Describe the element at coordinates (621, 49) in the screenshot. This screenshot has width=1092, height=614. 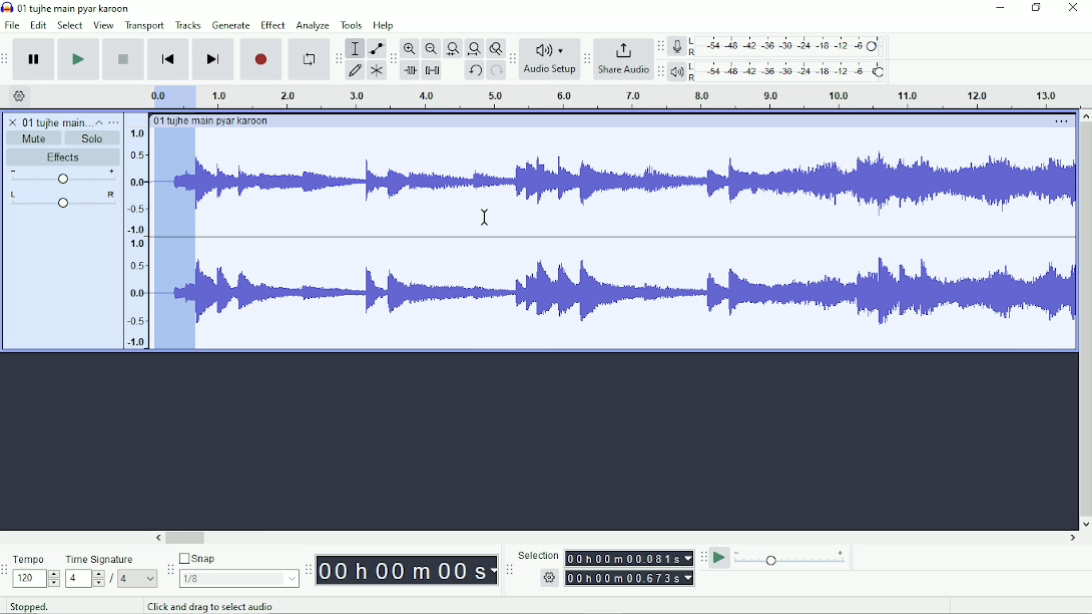
I see `Share Logo` at that location.